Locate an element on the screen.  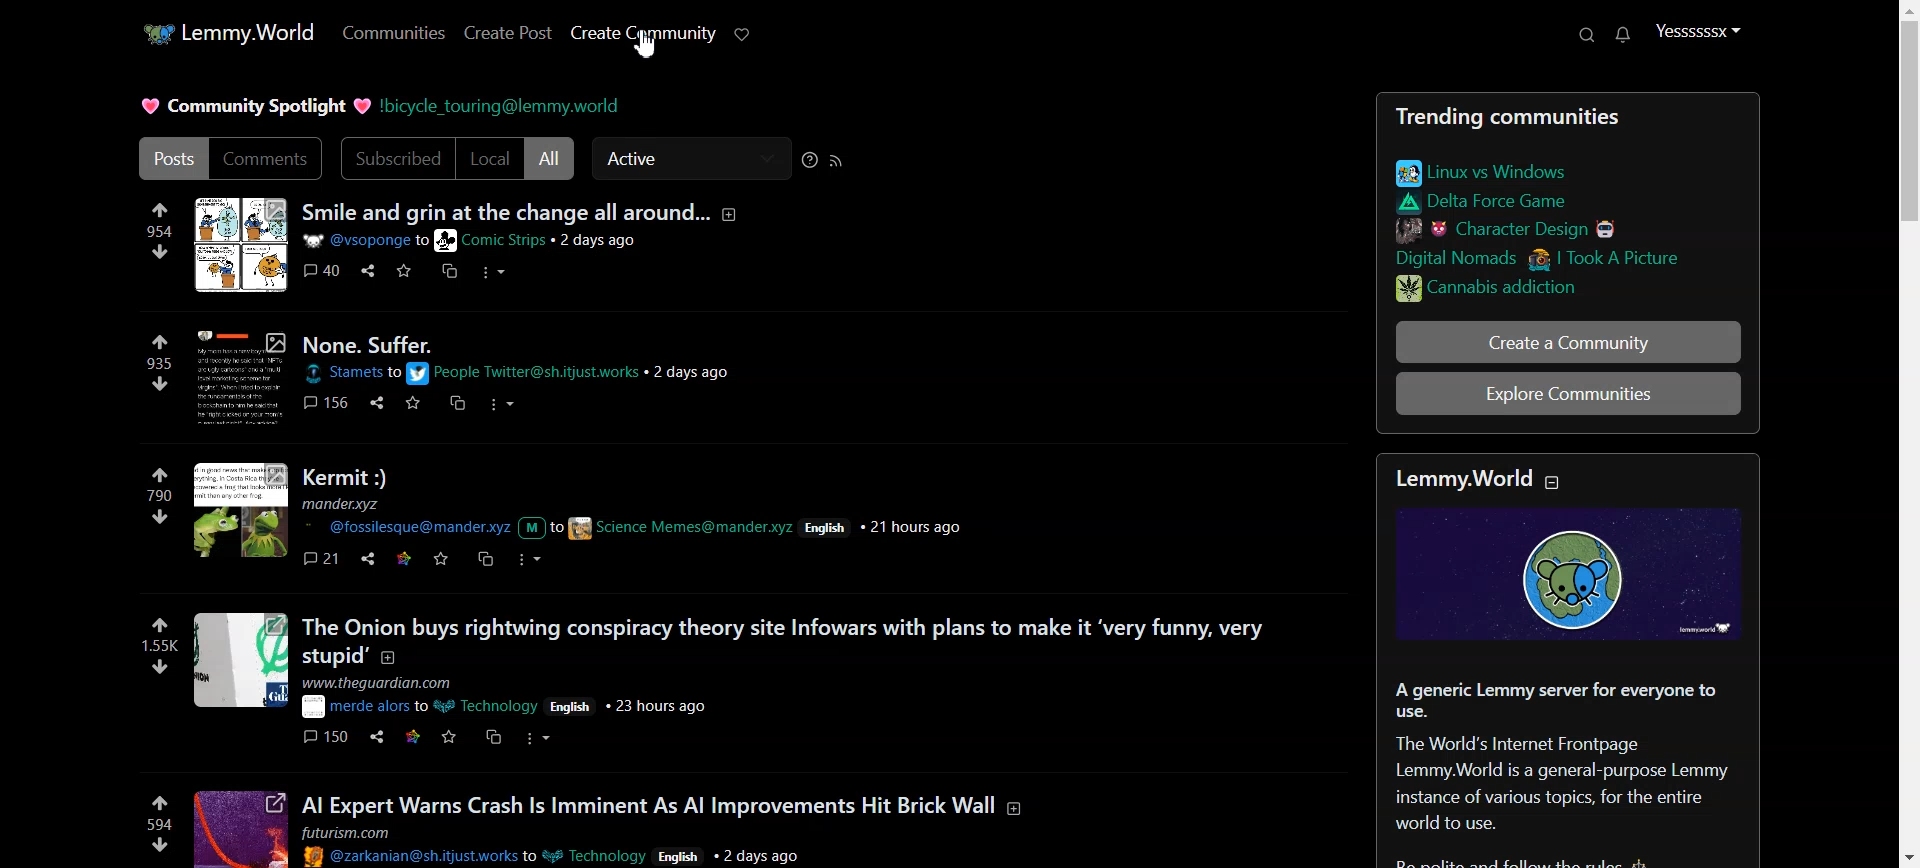
upvote is located at coordinates (162, 474).